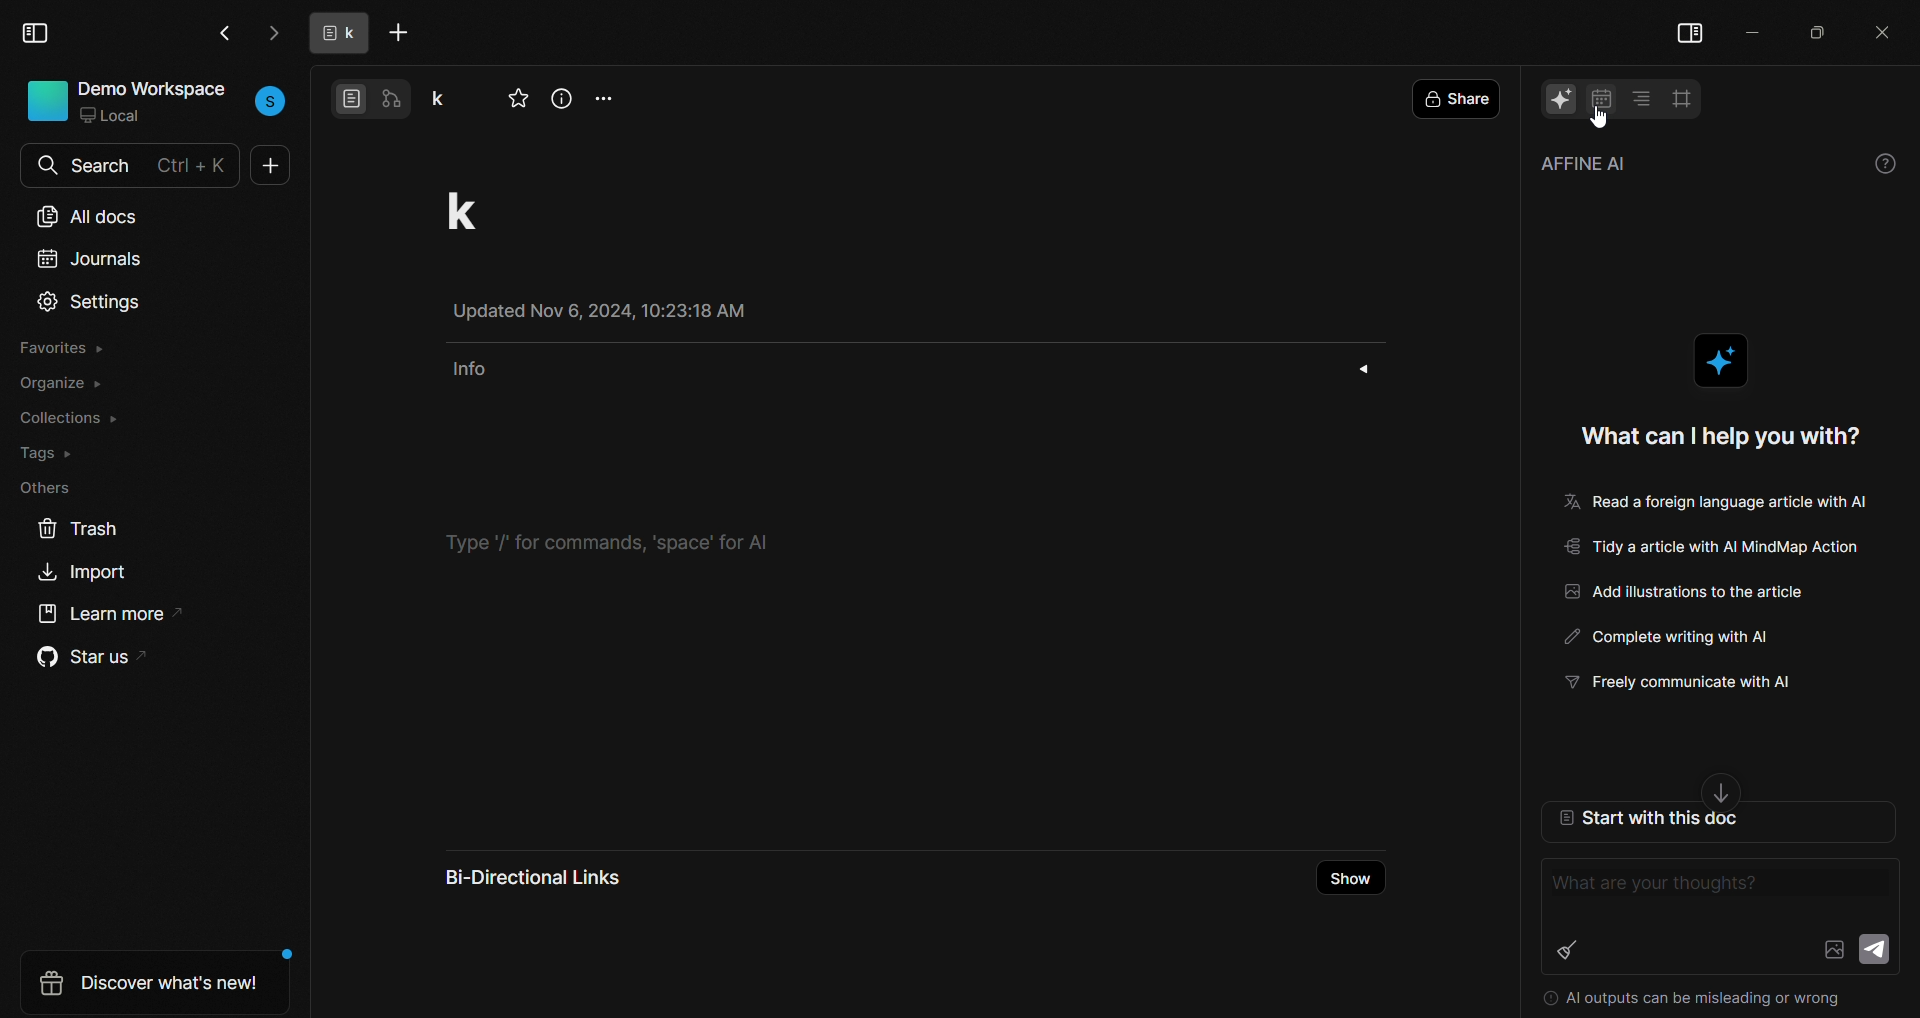 The height and width of the screenshot is (1018, 1920). I want to click on cursor, so click(1608, 121).